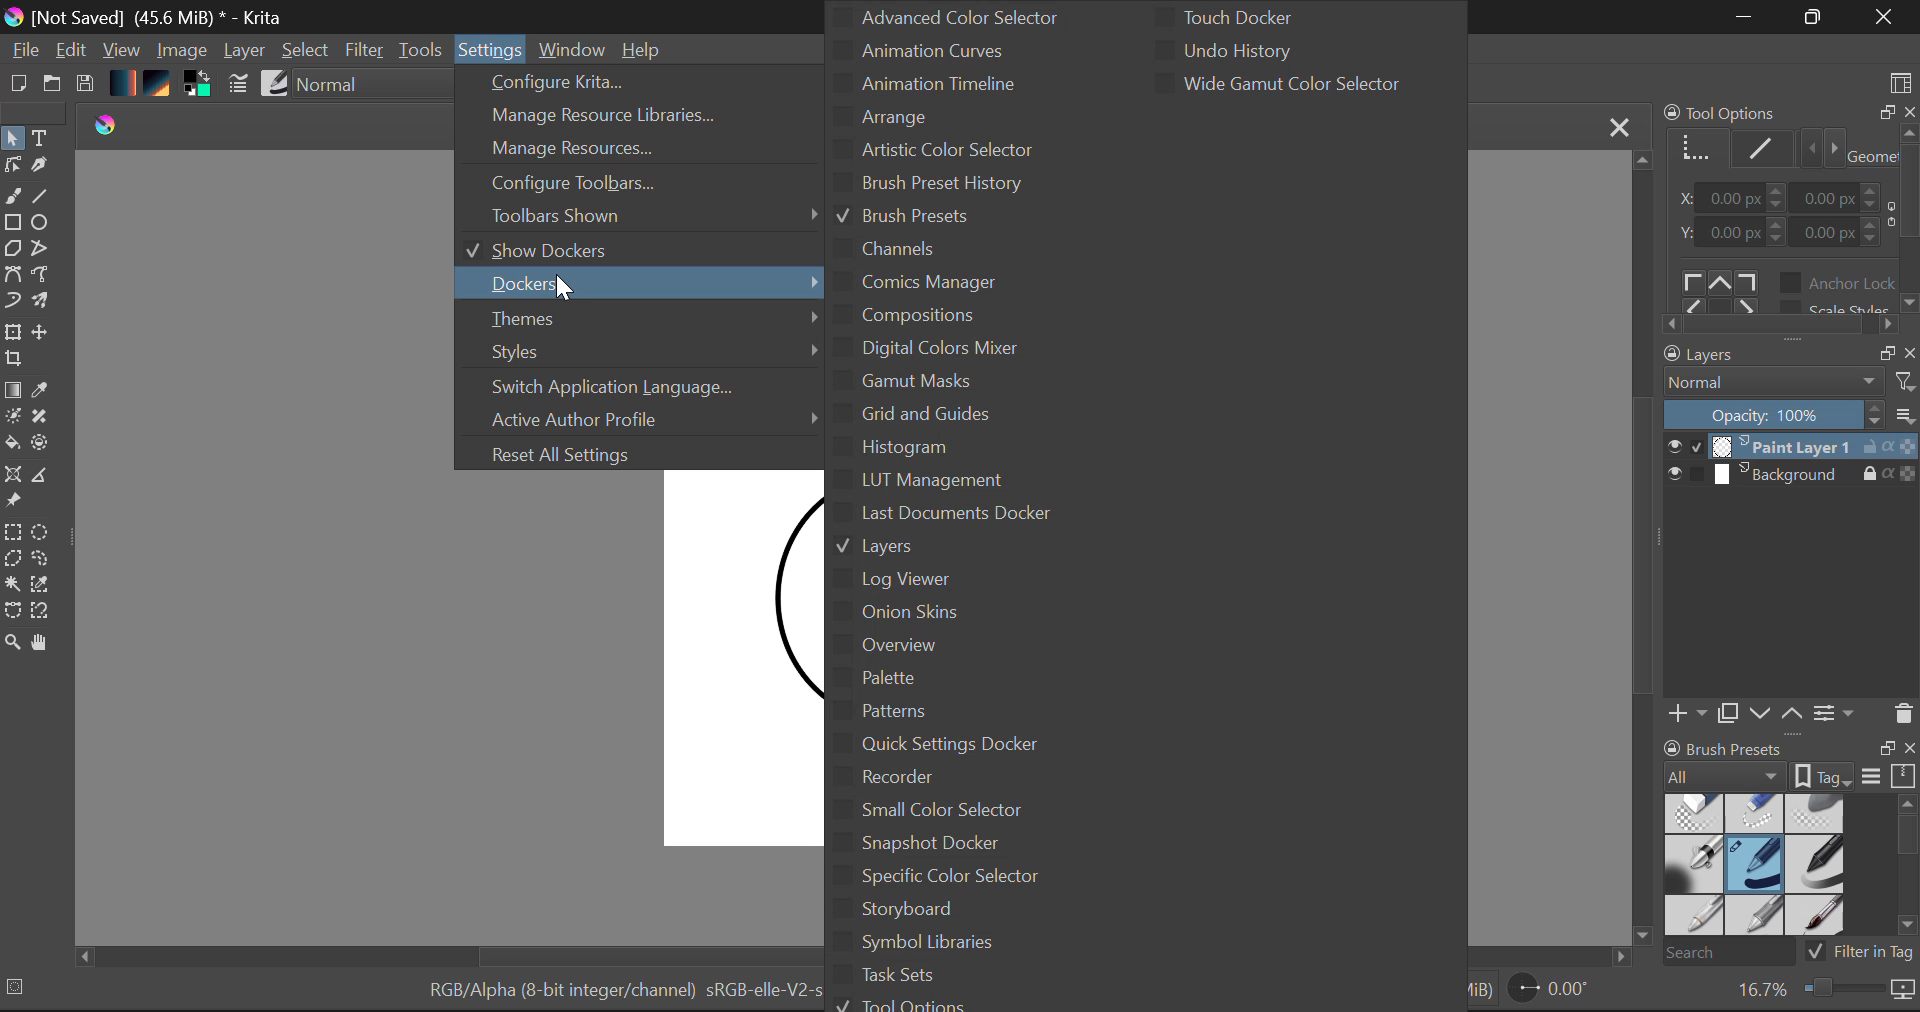 This screenshot has height=1012, width=1920. I want to click on Layers, so click(1792, 460).